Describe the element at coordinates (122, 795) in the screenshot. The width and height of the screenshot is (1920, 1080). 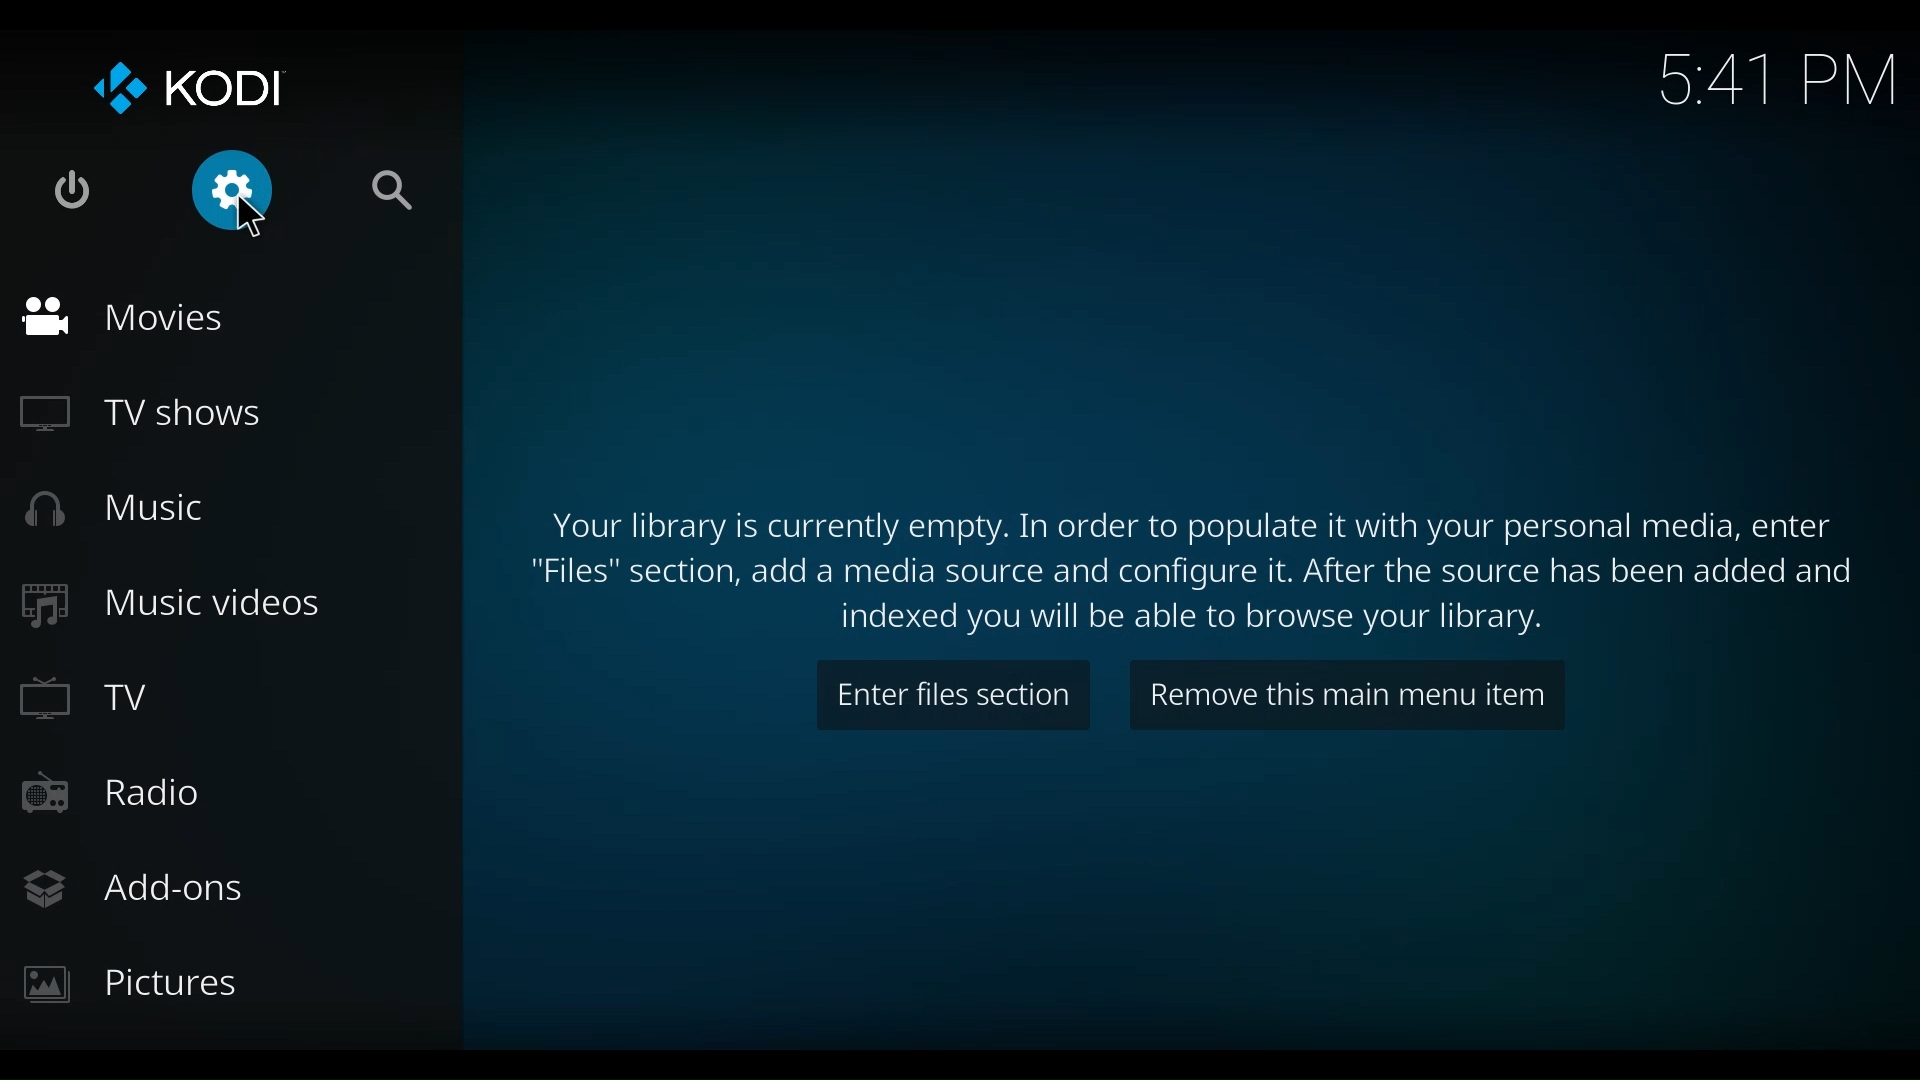
I see `Radio` at that location.